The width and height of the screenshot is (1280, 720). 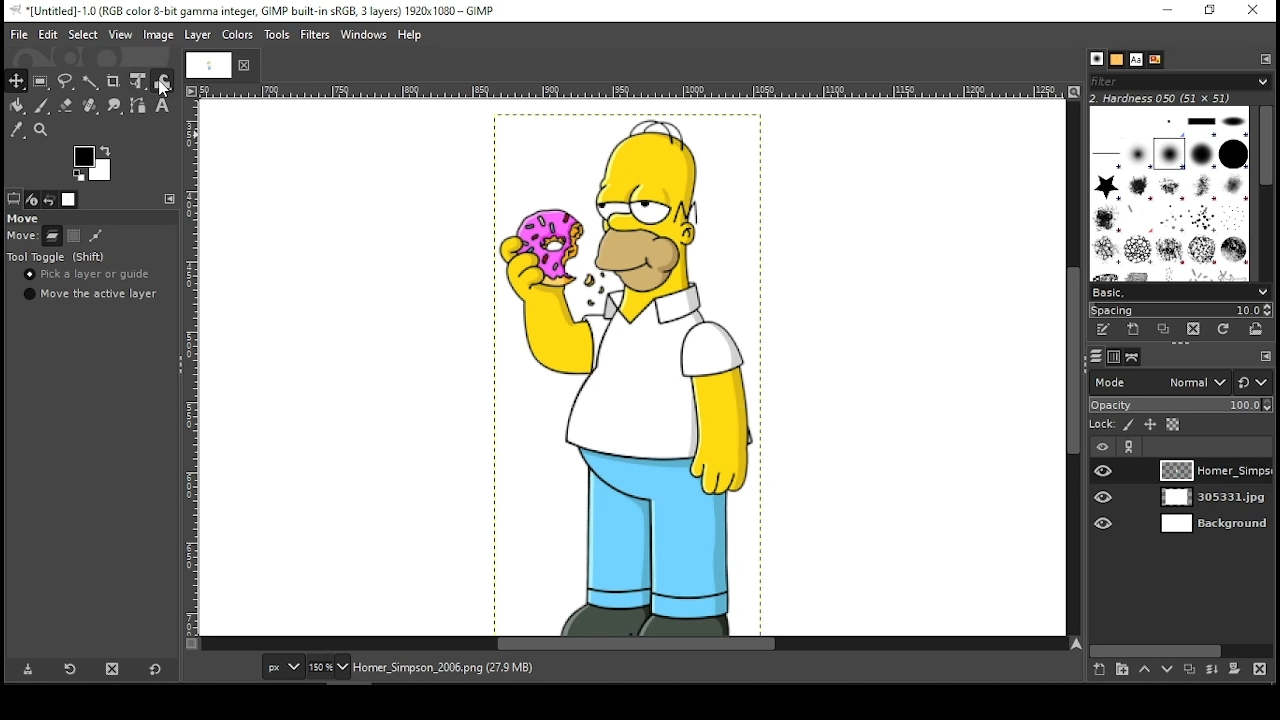 What do you see at coordinates (75, 236) in the screenshot?
I see `selection` at bounding box center [75, 236].